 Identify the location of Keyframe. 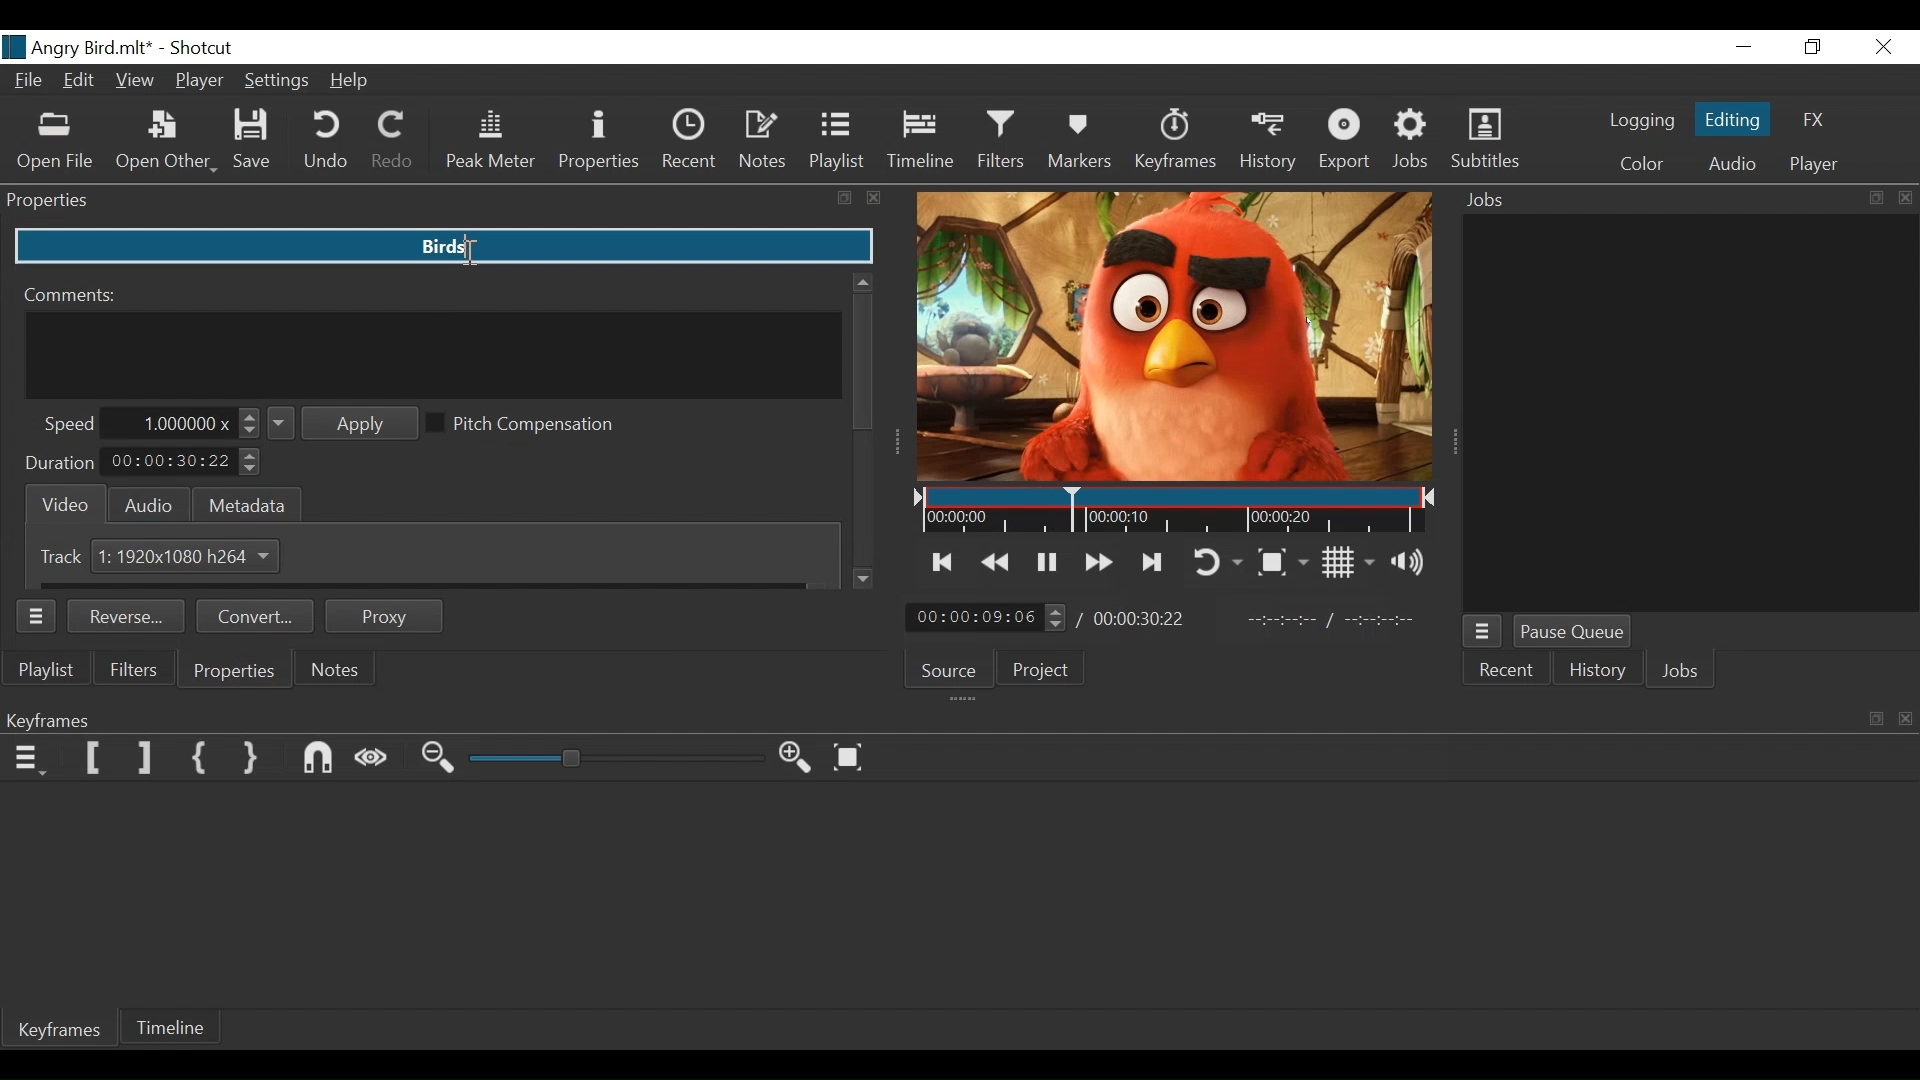
(1177, 143).